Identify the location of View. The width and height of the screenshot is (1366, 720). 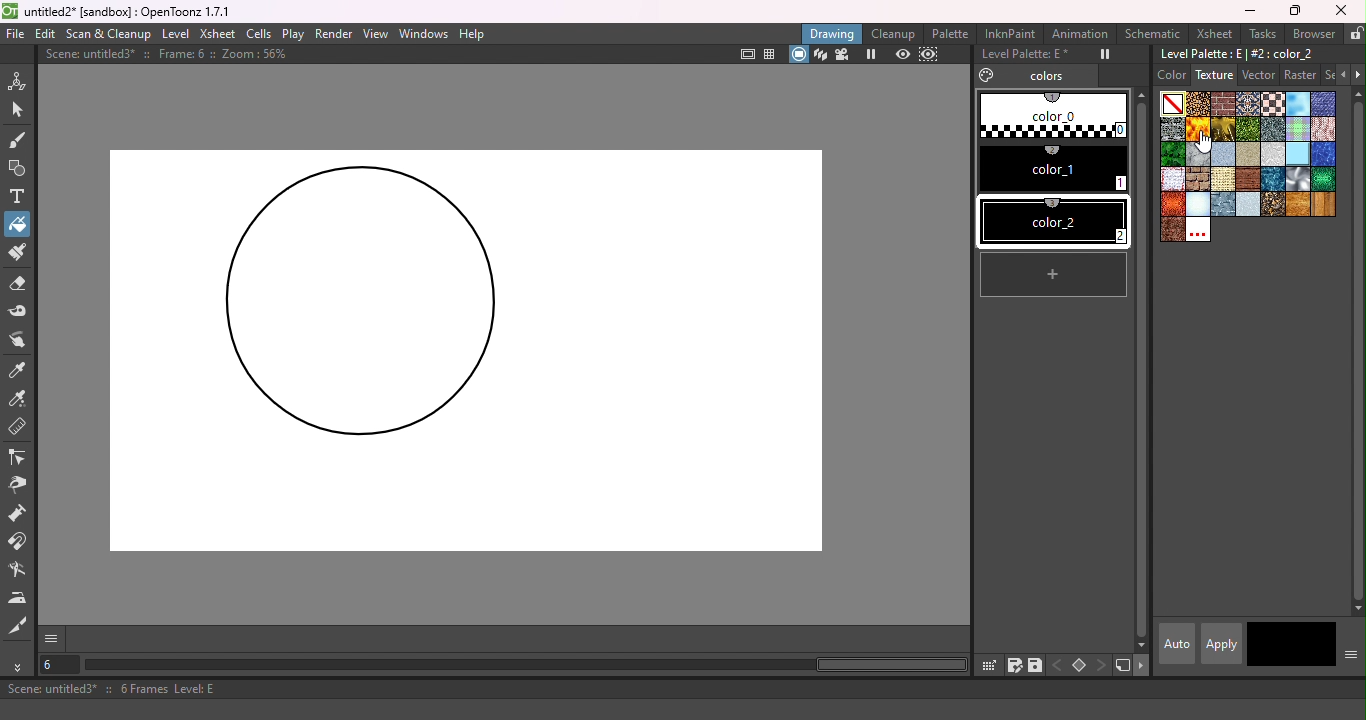
(376, 33).